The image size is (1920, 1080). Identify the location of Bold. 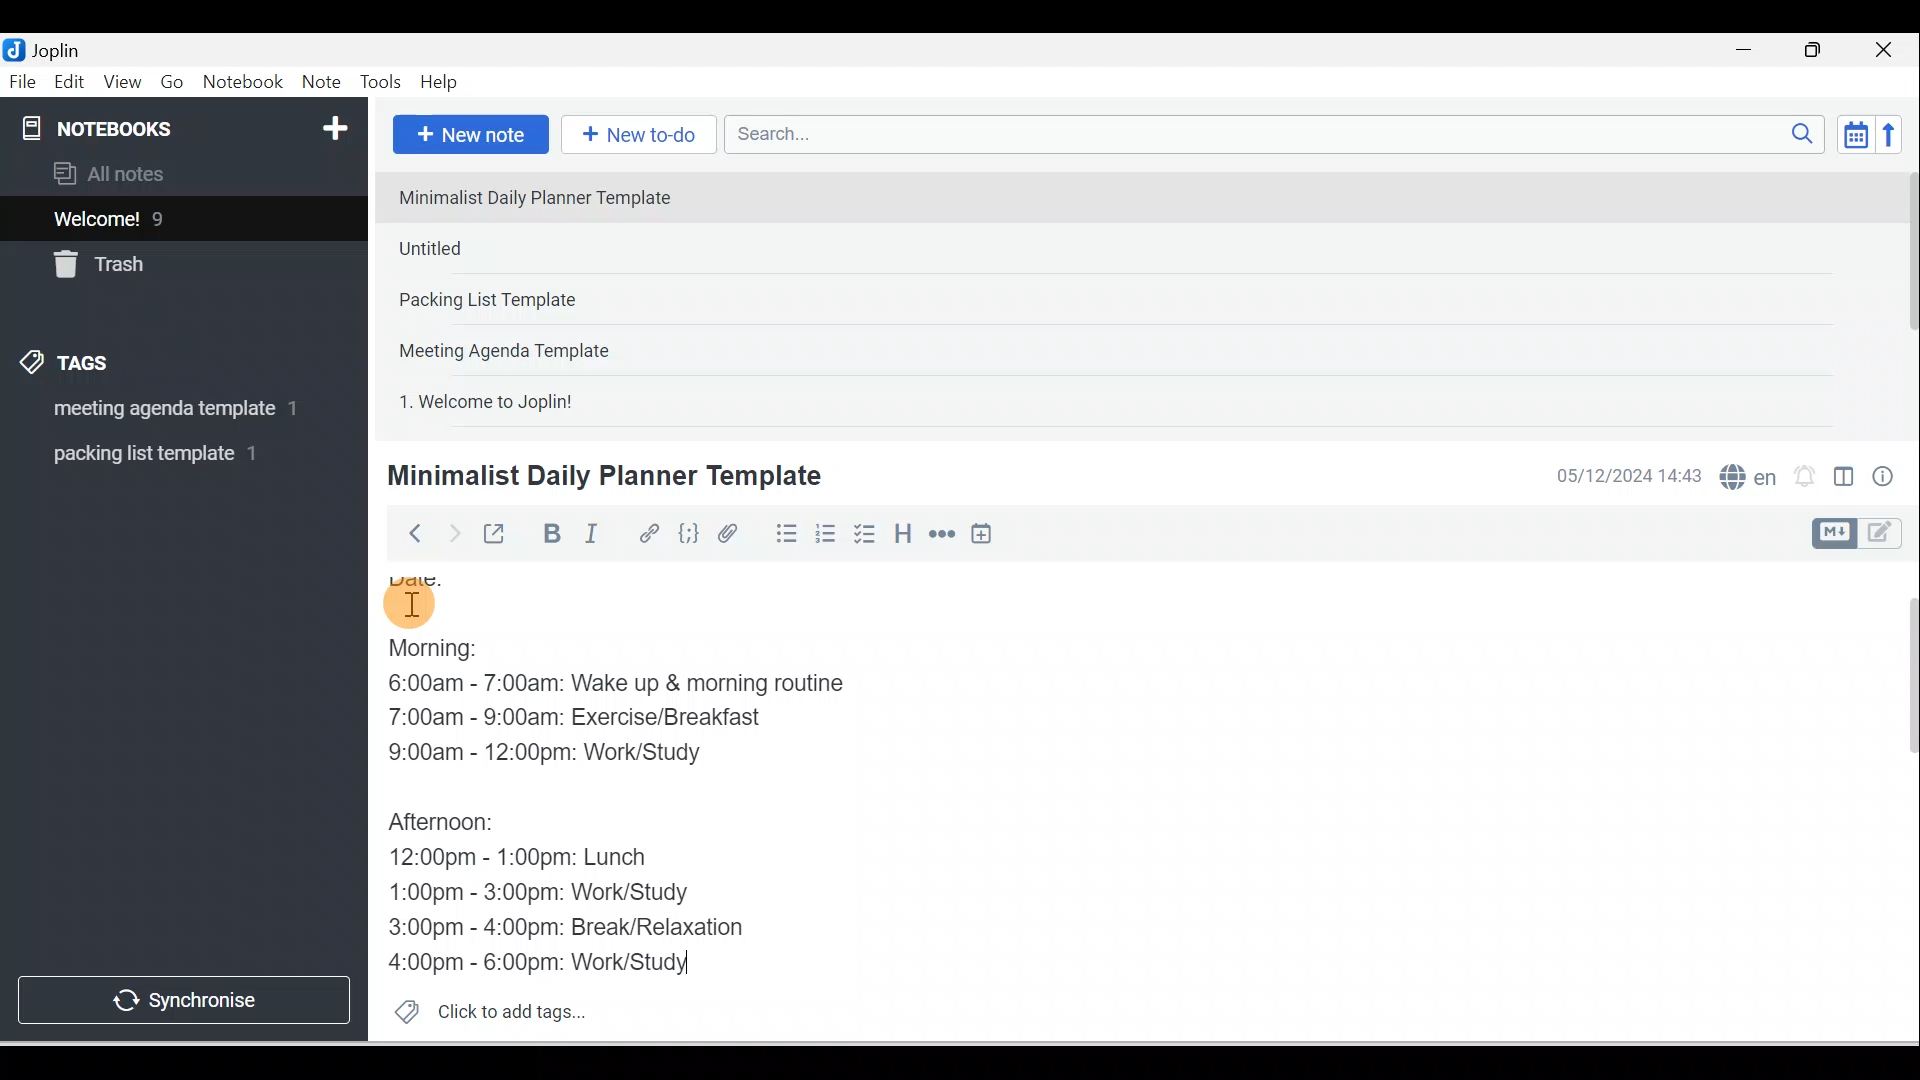
(549, 534).